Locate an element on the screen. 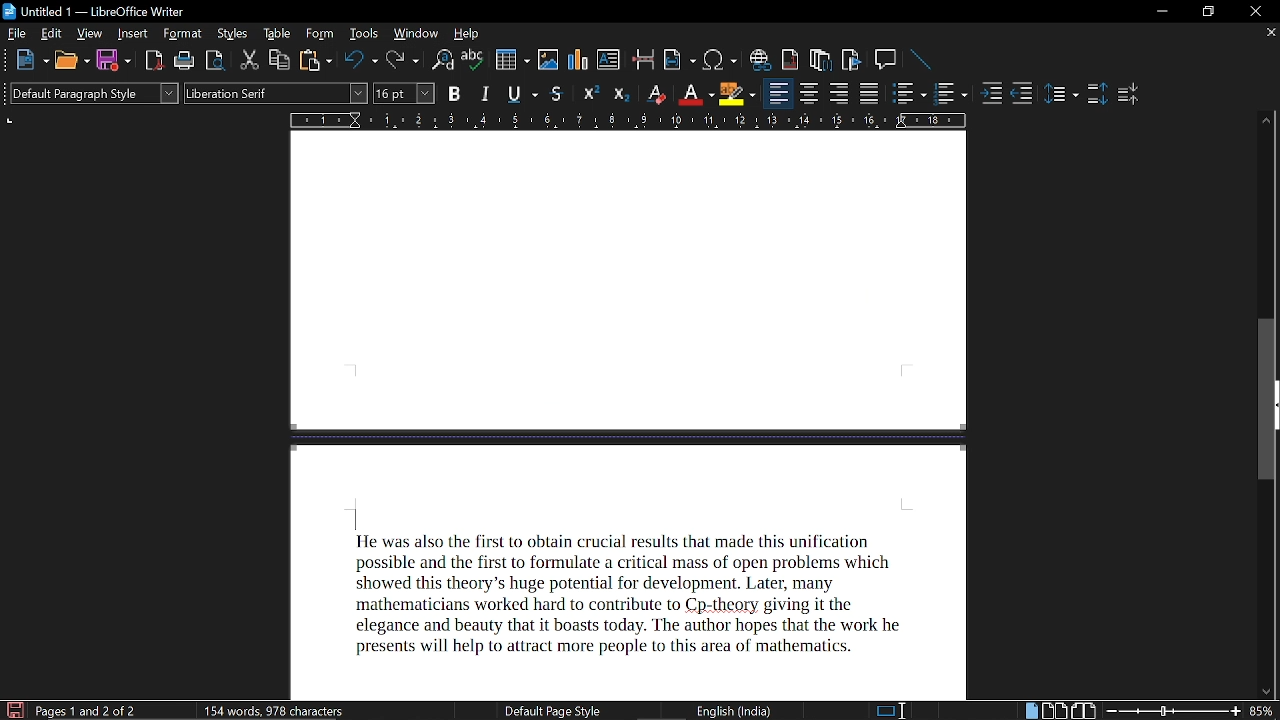  View is located at coordinates (90, 35).